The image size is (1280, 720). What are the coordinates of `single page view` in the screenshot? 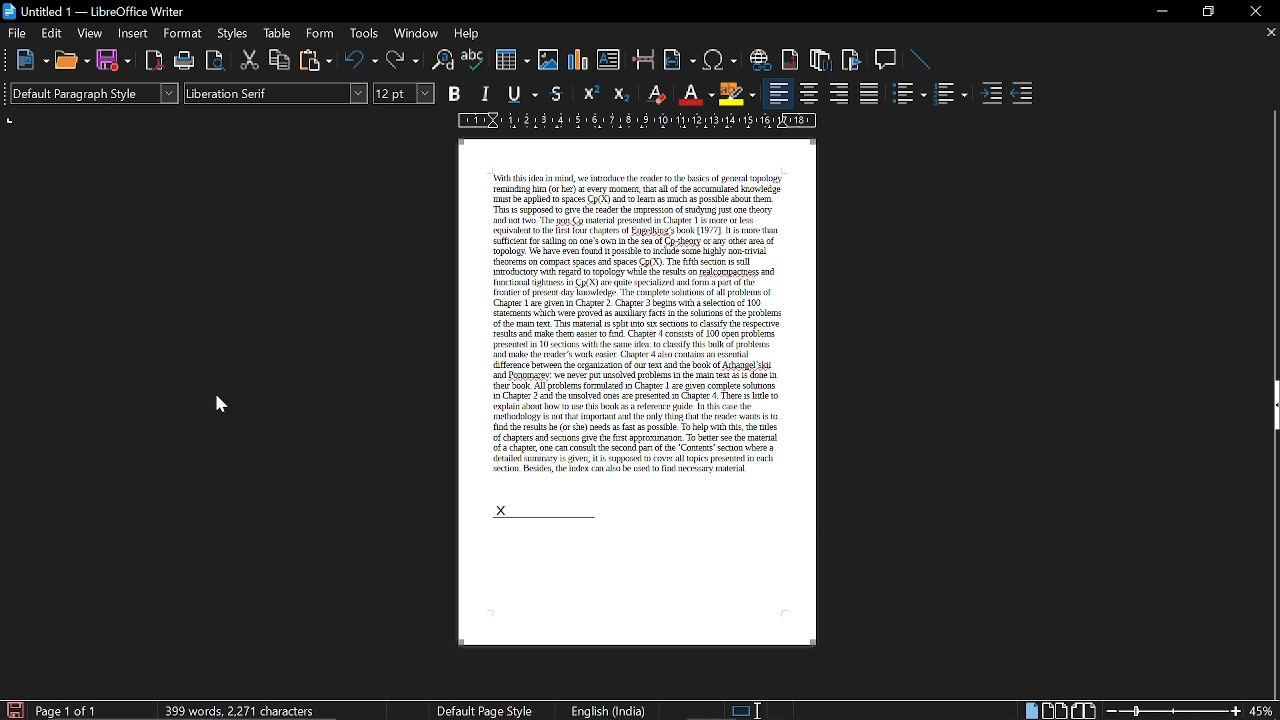 It's located at (1030, 711).